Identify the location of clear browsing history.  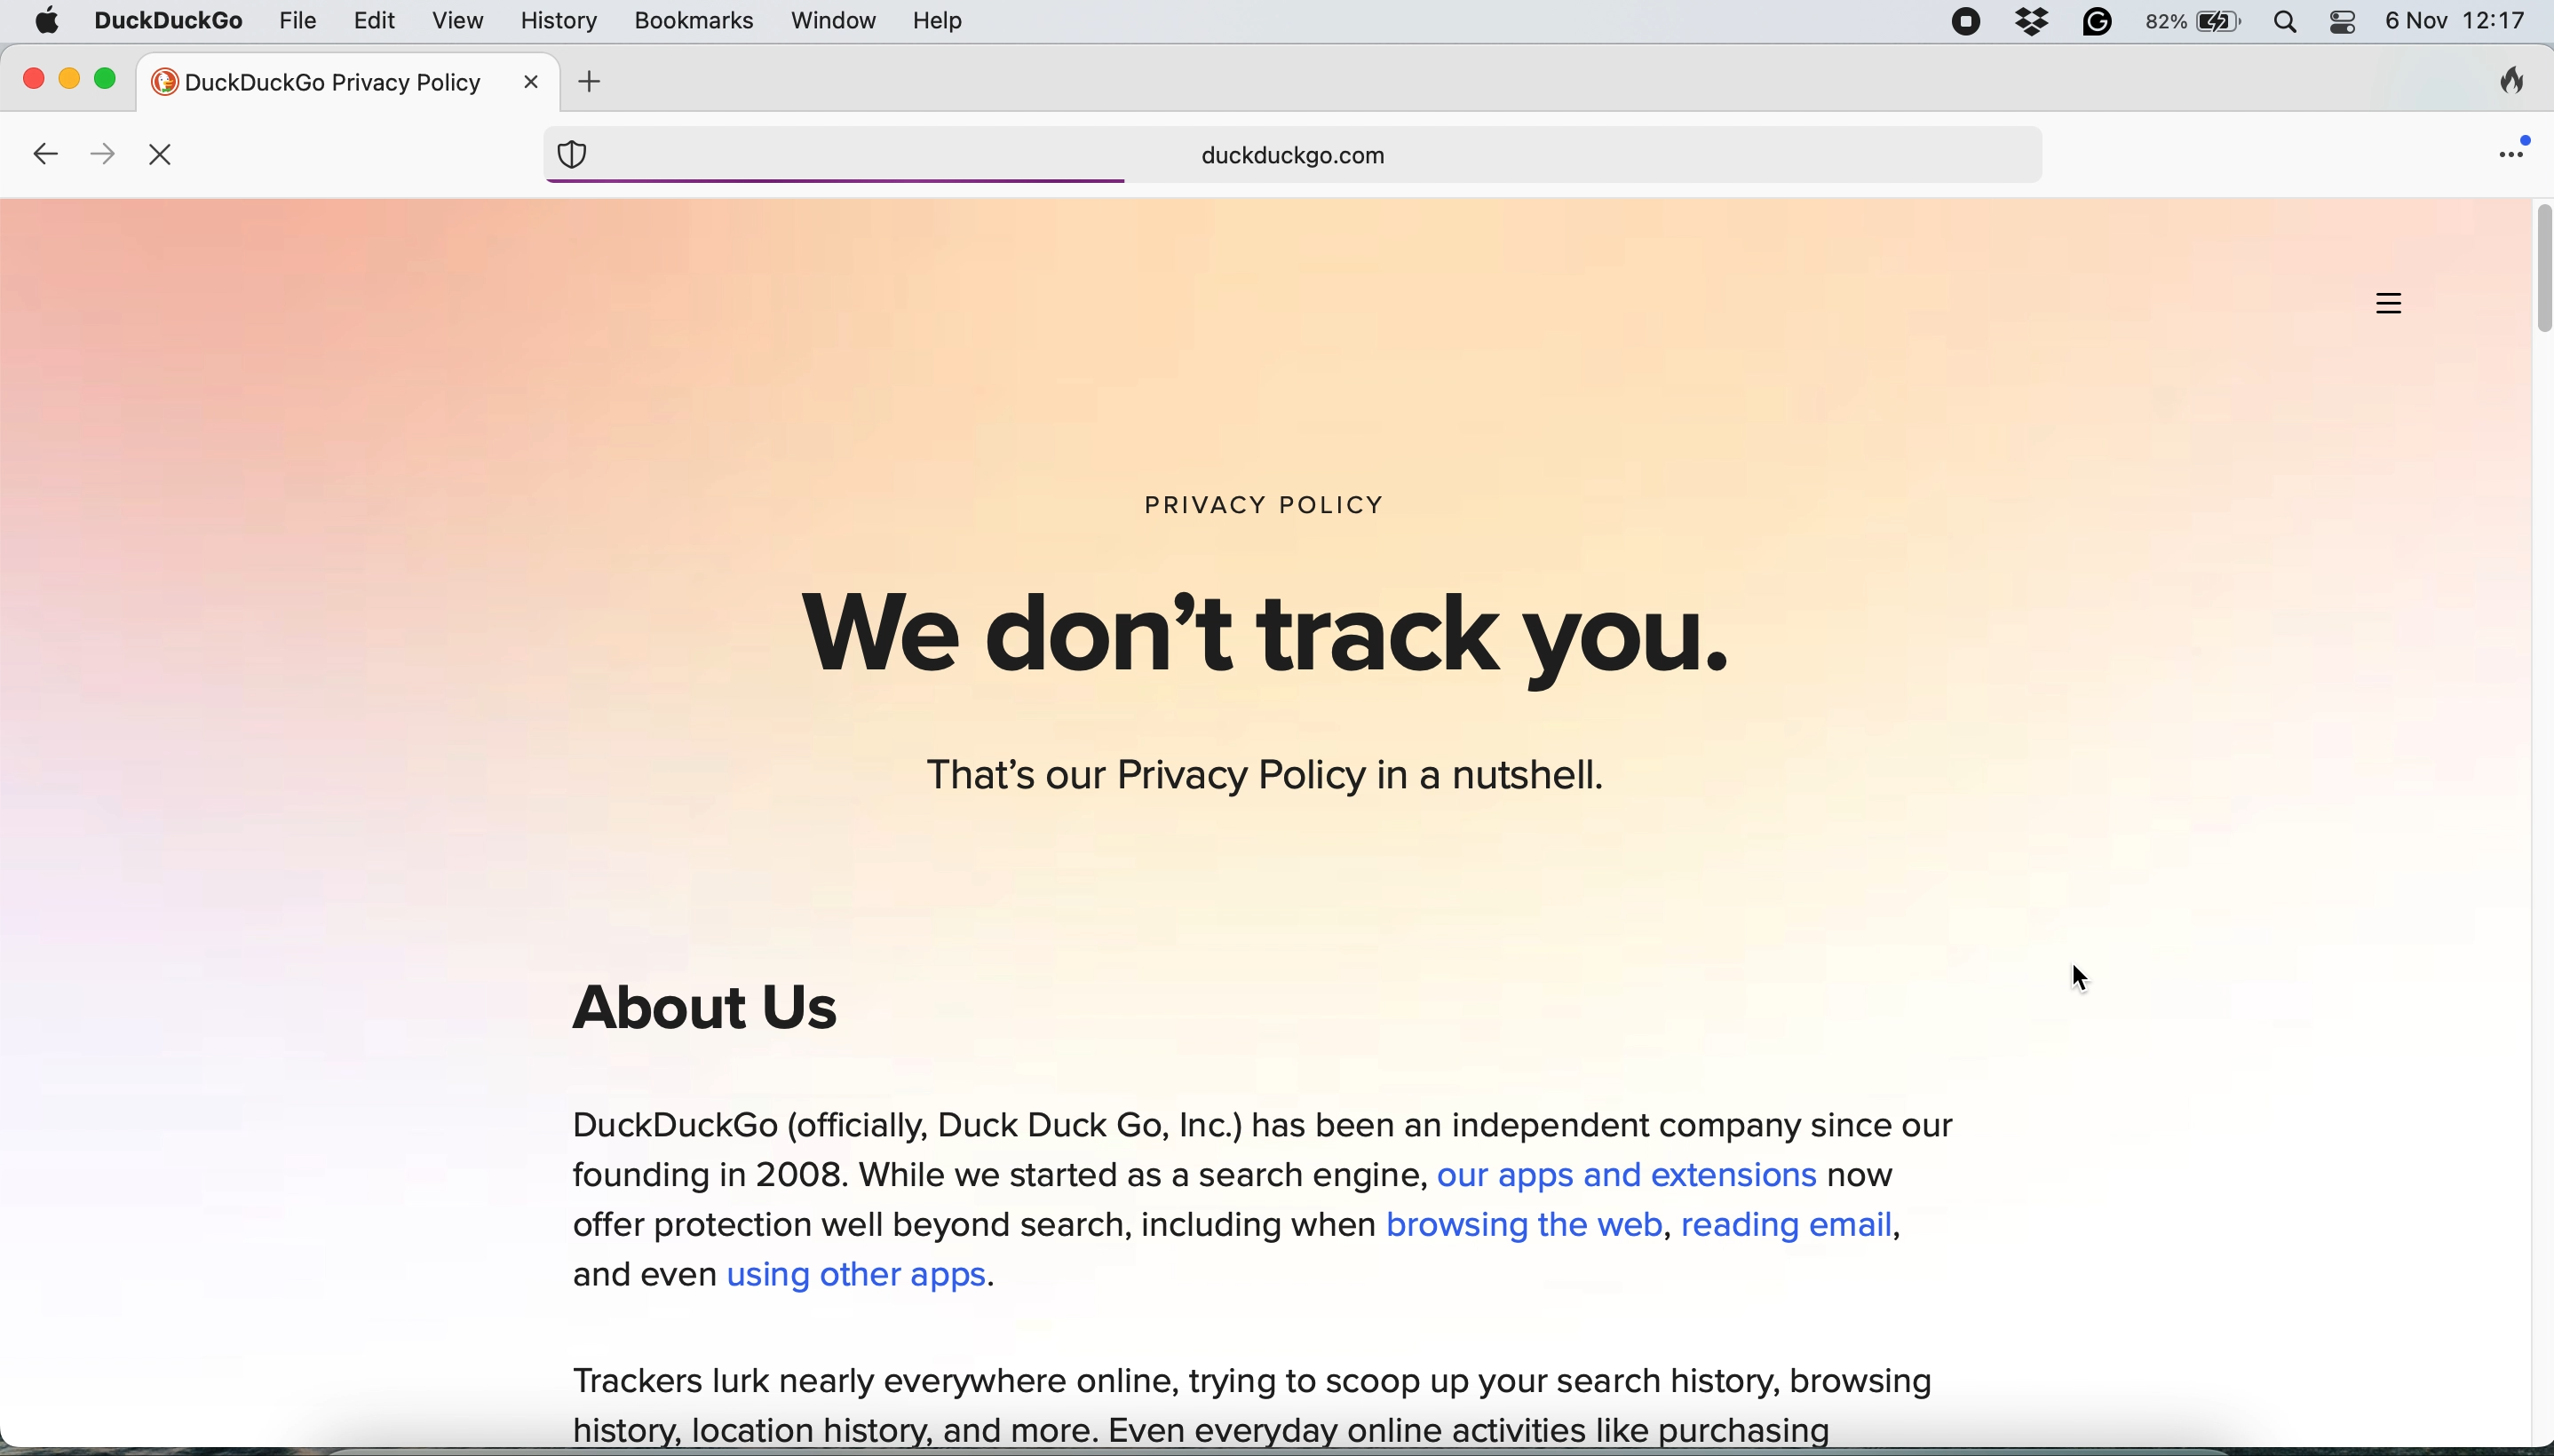
(2497, 85).